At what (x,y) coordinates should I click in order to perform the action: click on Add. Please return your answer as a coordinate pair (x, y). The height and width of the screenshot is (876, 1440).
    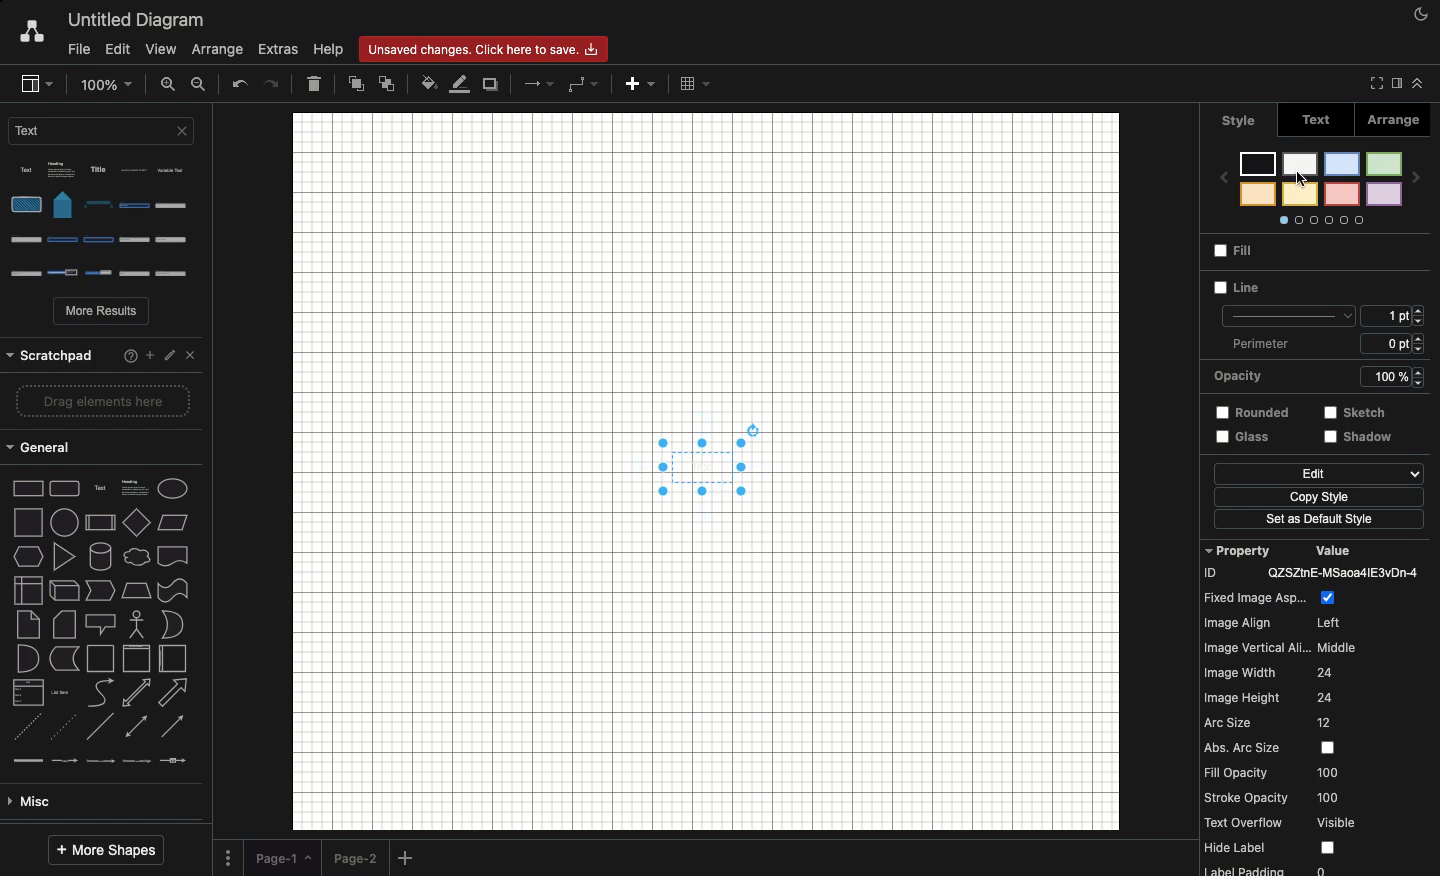
    Looking at the image, I should click on (638, 87).